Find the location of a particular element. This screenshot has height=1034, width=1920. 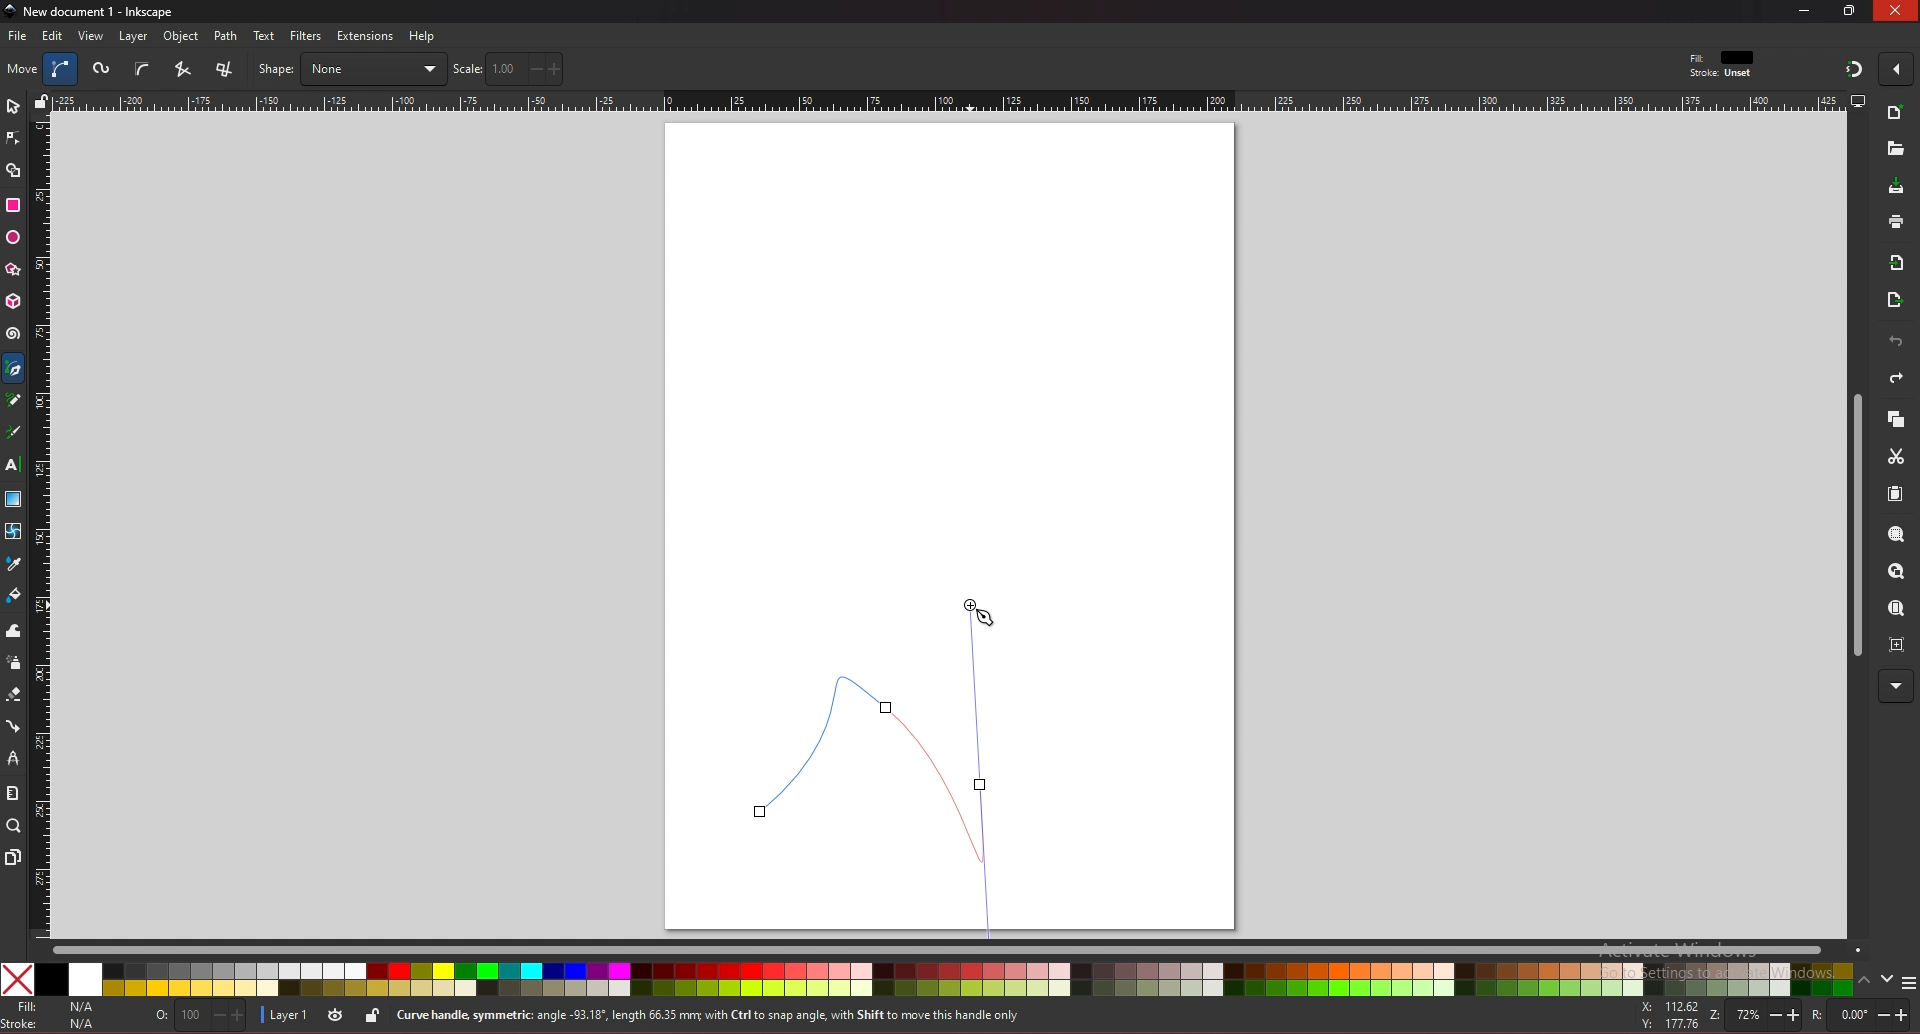

tweak is located at coordinates (14, 630).